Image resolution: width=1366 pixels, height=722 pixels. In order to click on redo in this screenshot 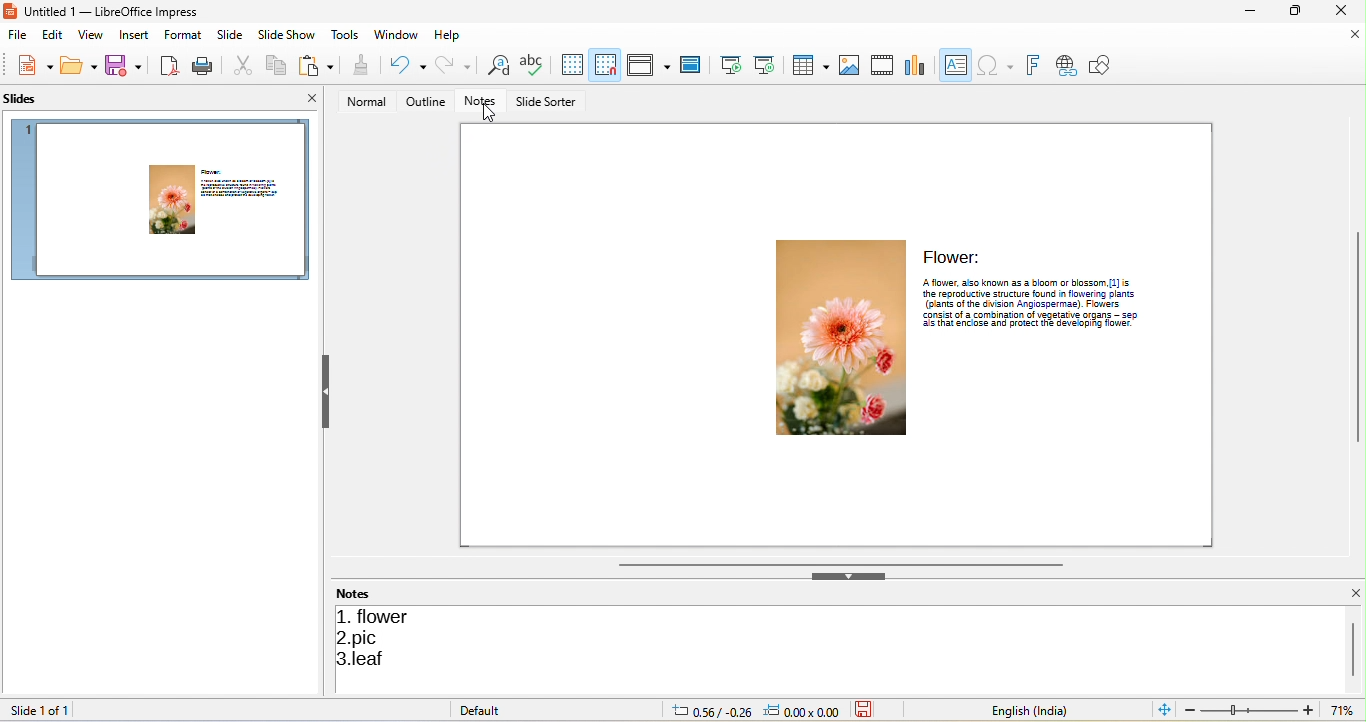, I will do `click(456, 64)`.